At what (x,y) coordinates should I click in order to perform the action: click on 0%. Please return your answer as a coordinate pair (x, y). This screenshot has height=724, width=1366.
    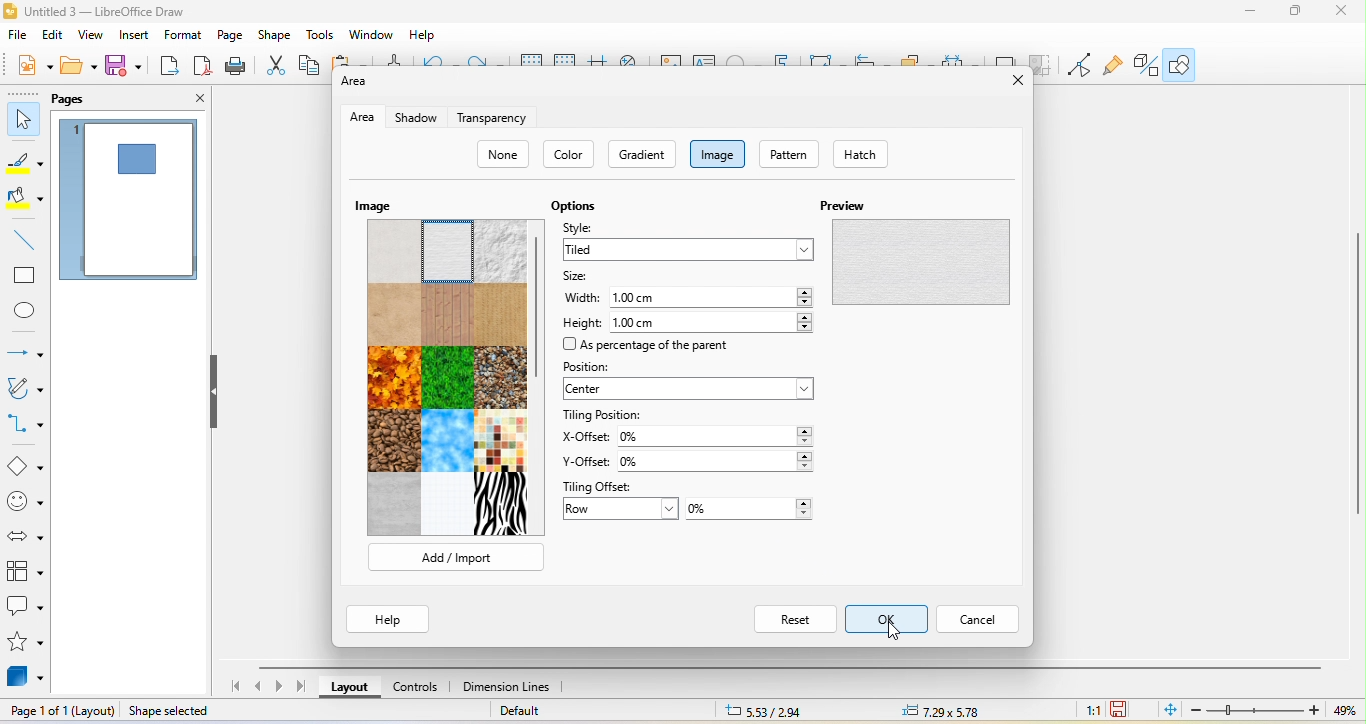
    Looking at the image, I should click on (714, 463).